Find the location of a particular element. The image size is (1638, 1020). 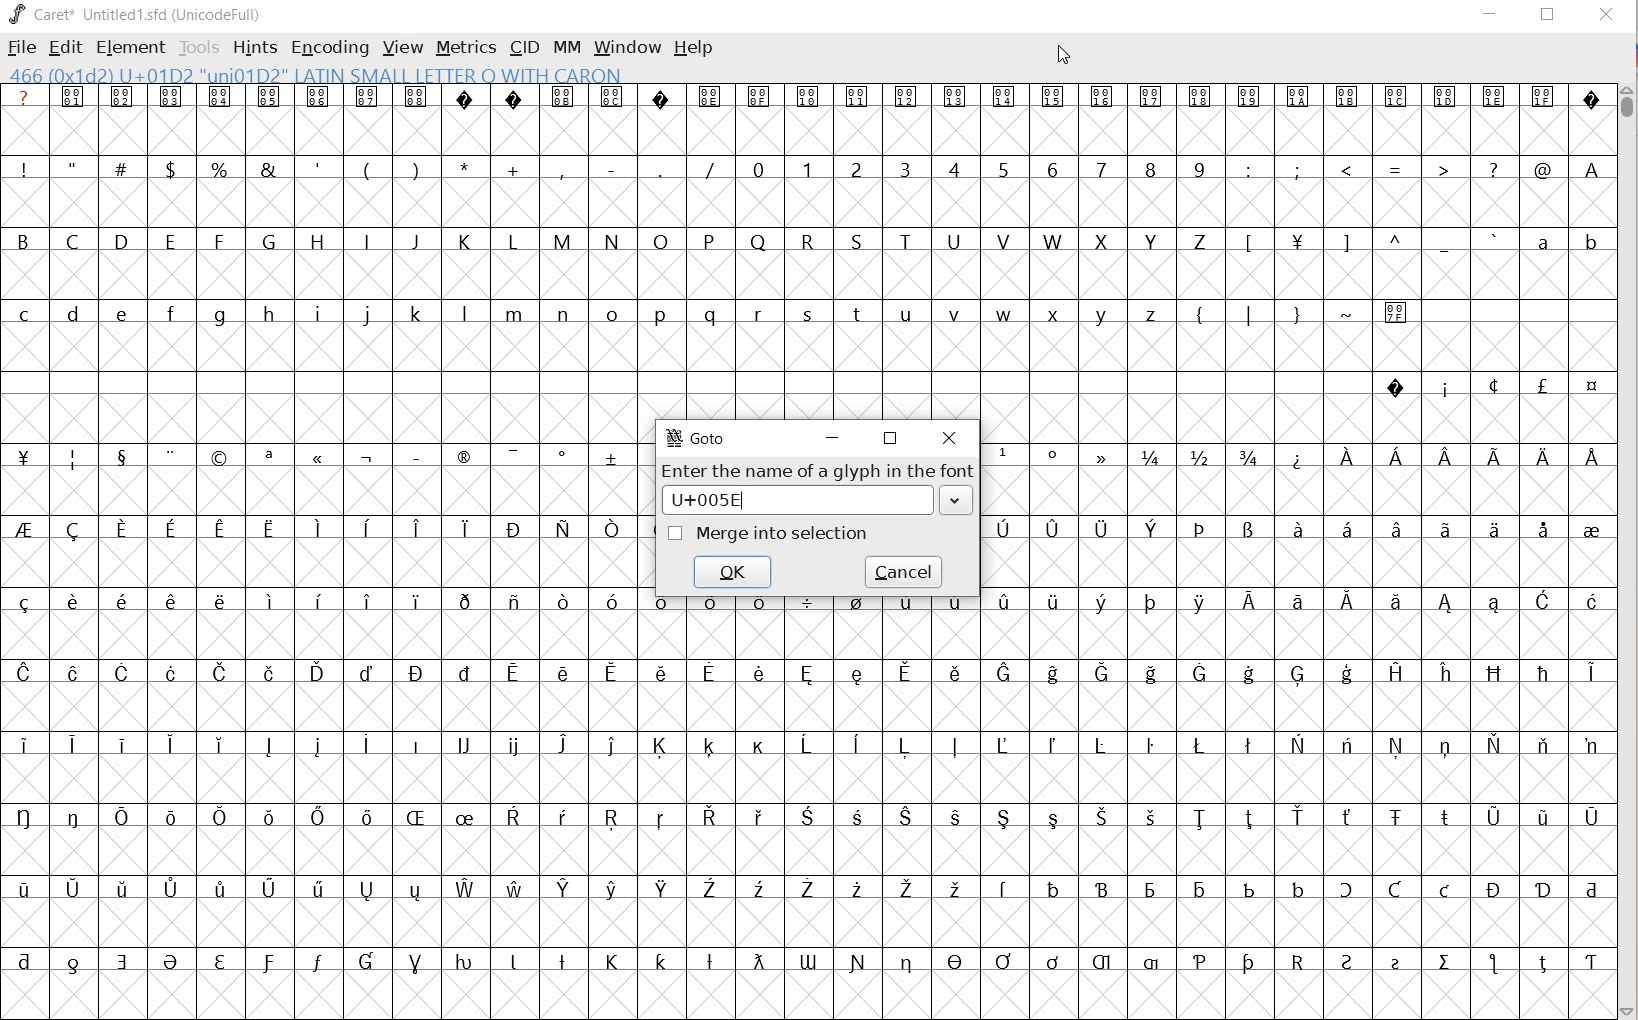

ENTER THE NAME OF A GLYPH IN THE FONT is located at coordinates (820, 471).